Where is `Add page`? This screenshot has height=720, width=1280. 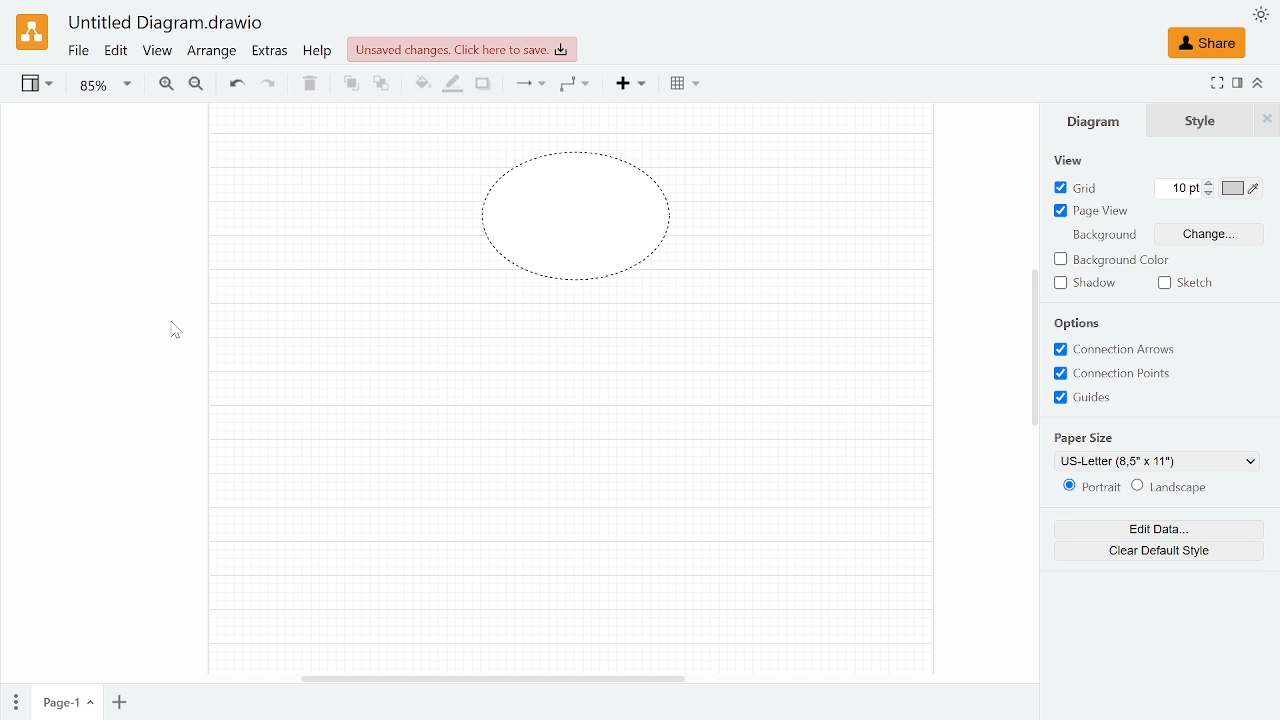 Add page is located at coordinates (122, 703).